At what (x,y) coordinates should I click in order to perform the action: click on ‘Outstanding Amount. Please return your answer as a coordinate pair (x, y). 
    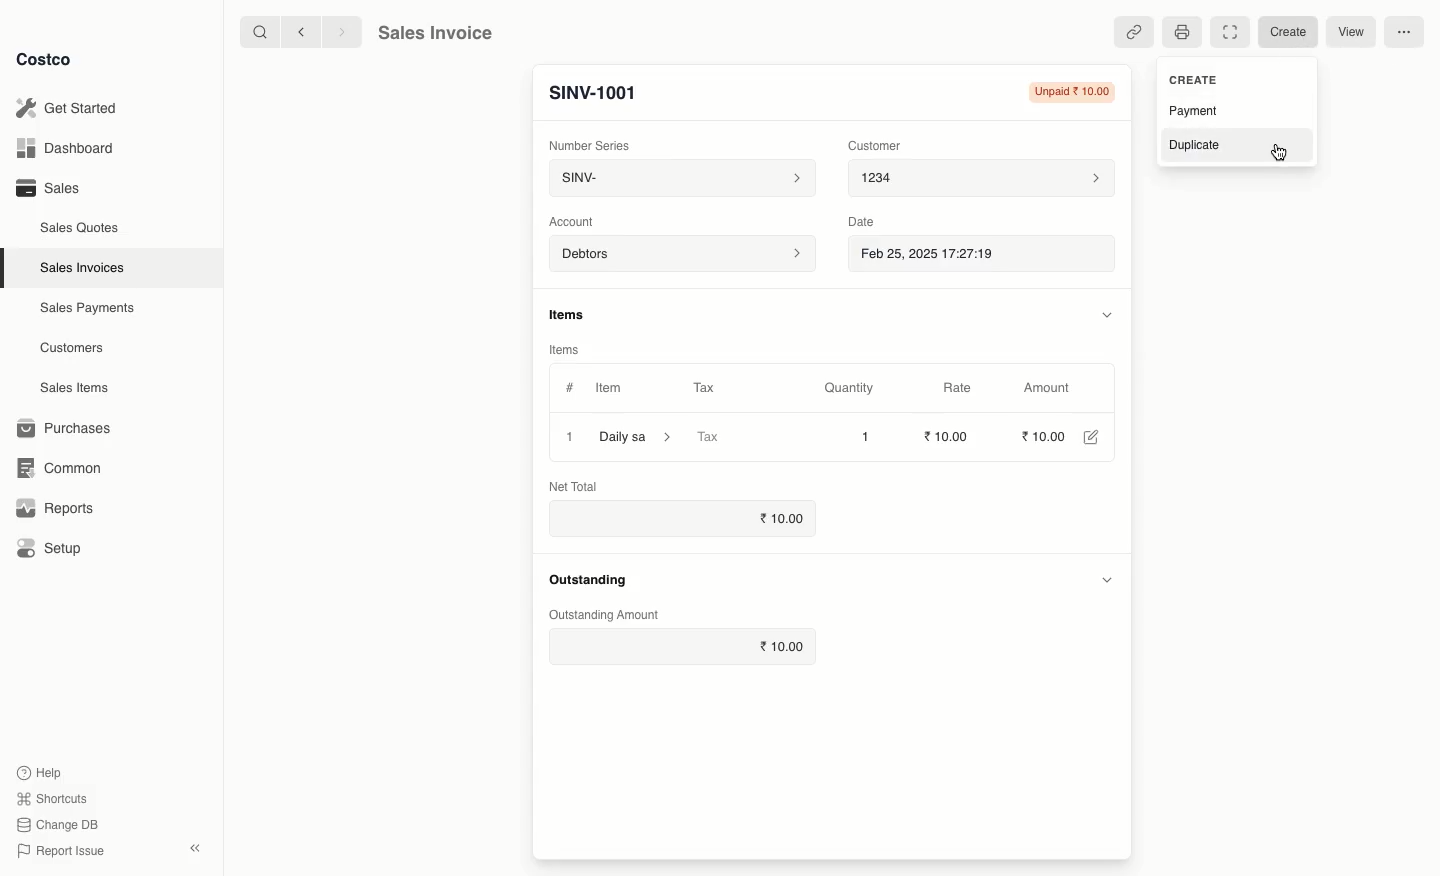
    Looking at the image, I should click on (610, 616).